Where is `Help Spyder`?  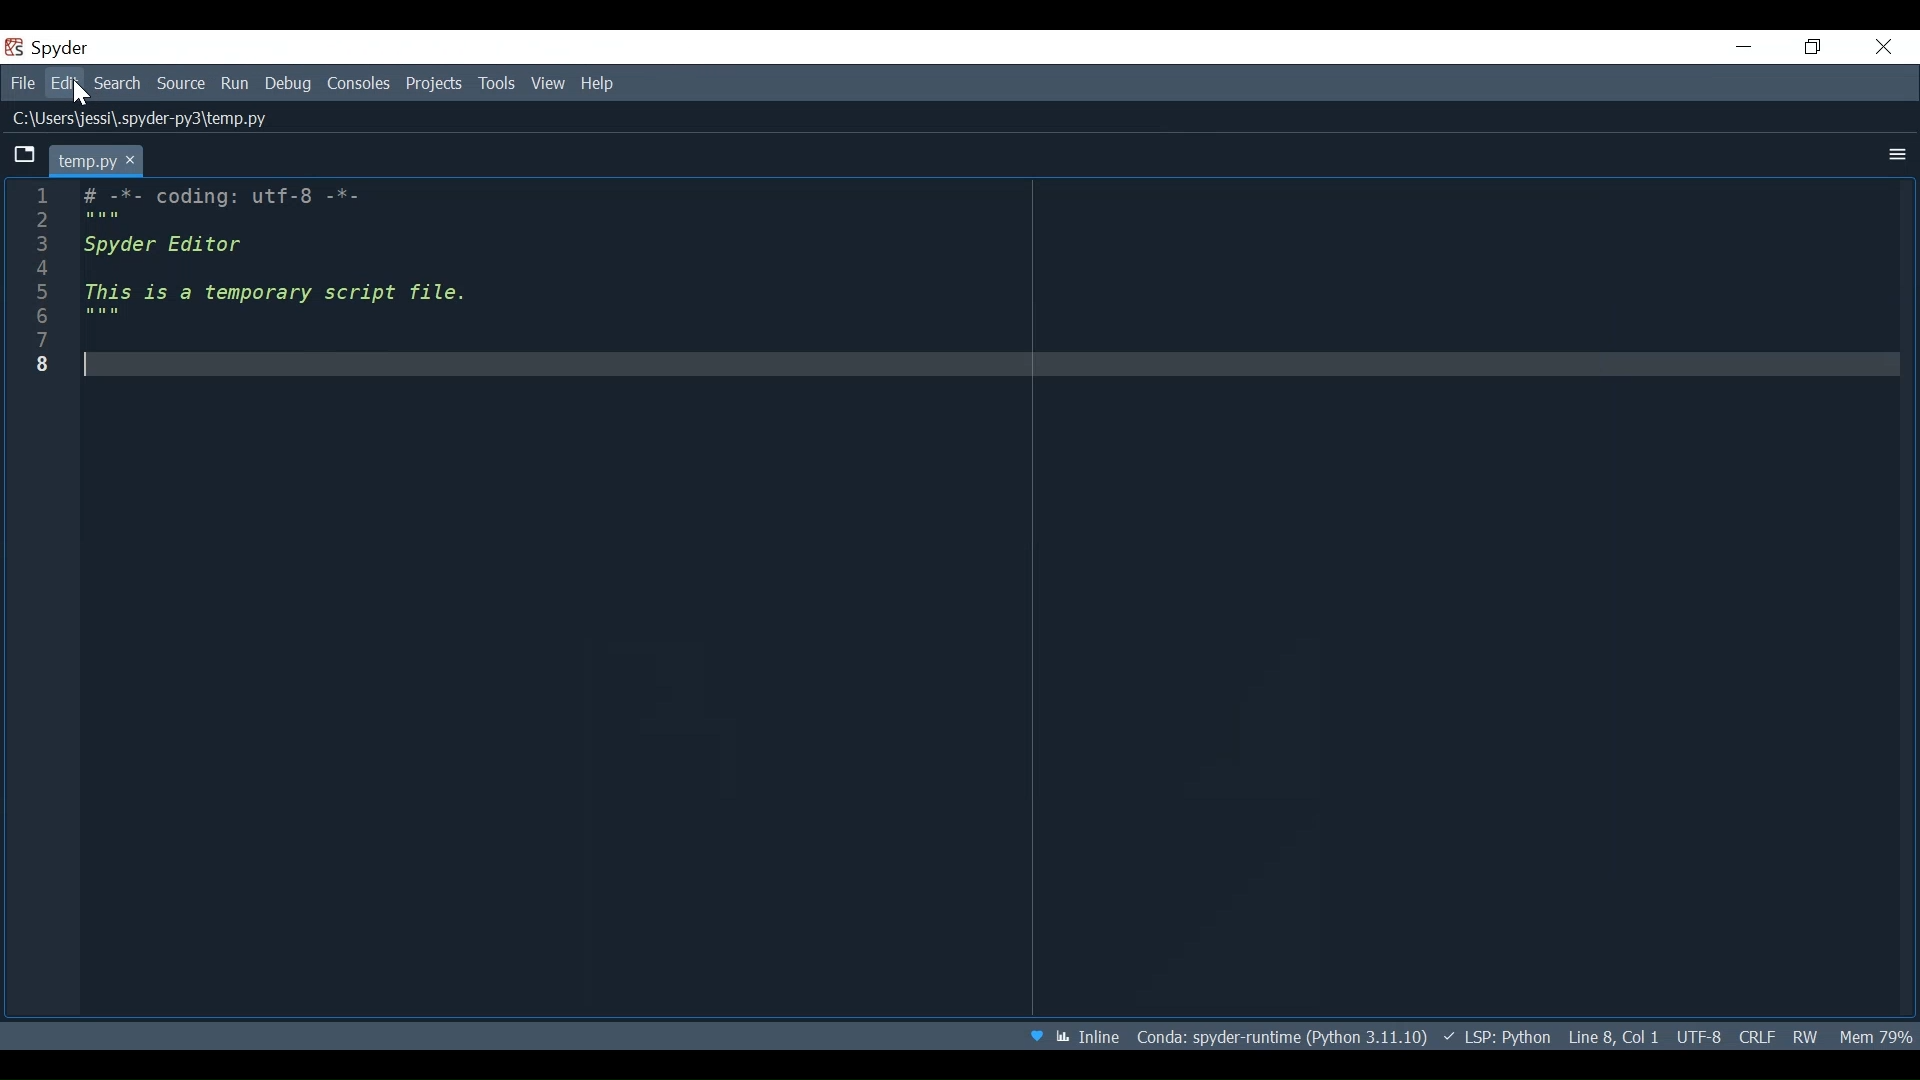 Help Spyder is located at coordinates (1034, 1037).